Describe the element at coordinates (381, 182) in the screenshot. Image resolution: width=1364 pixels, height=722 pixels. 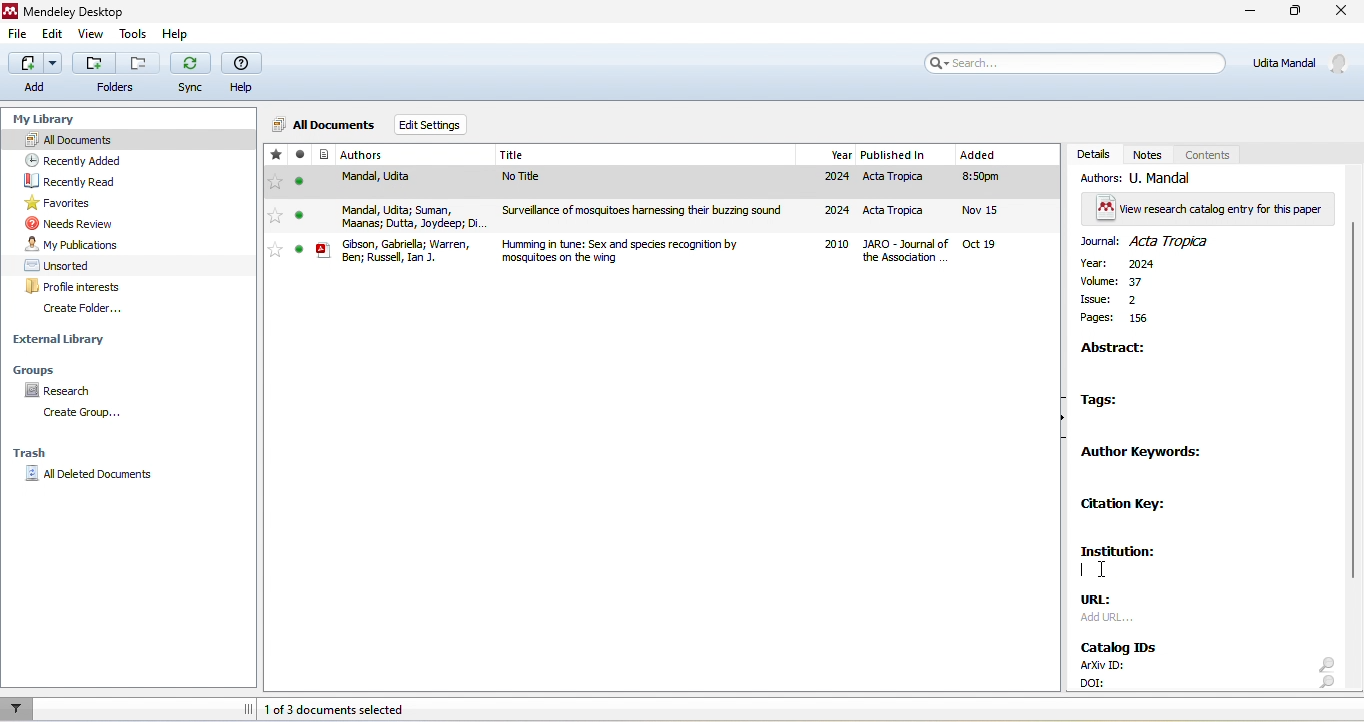
I see `mandal,udita` at that location.